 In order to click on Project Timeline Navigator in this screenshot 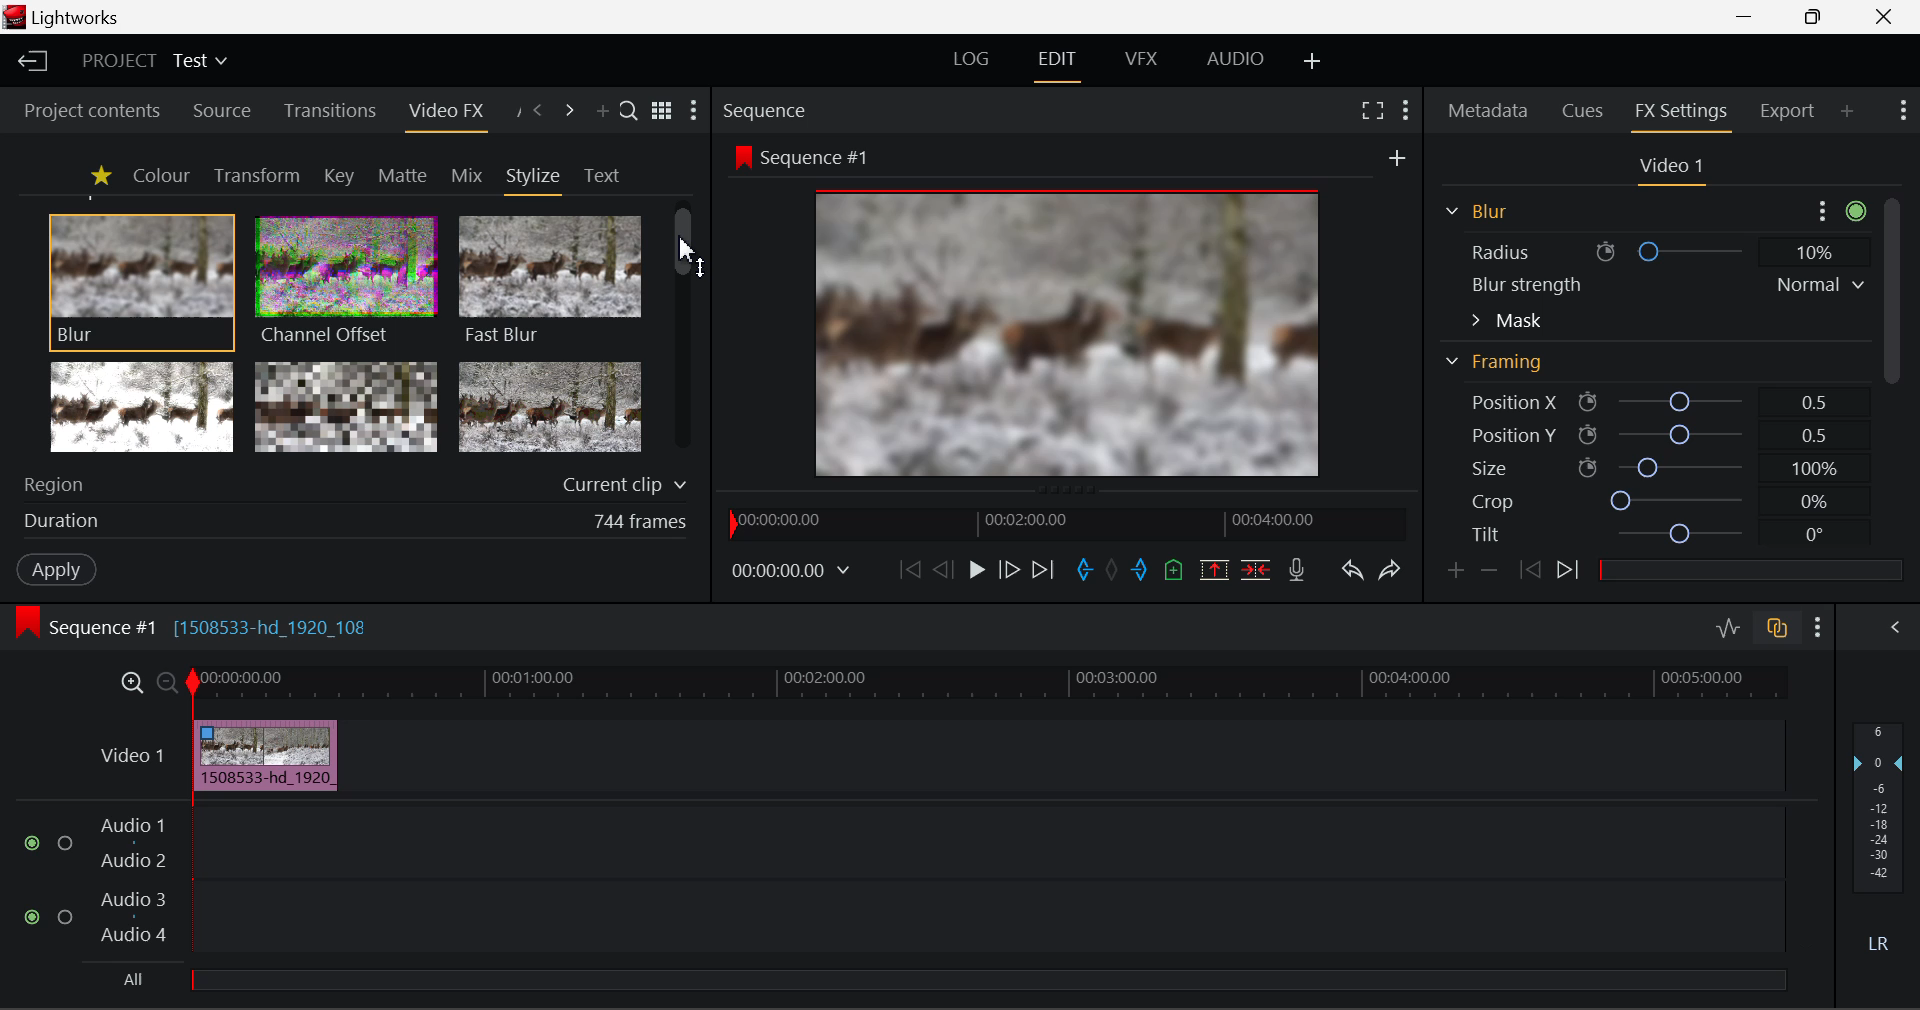, I will do `click(1062, 523)`.